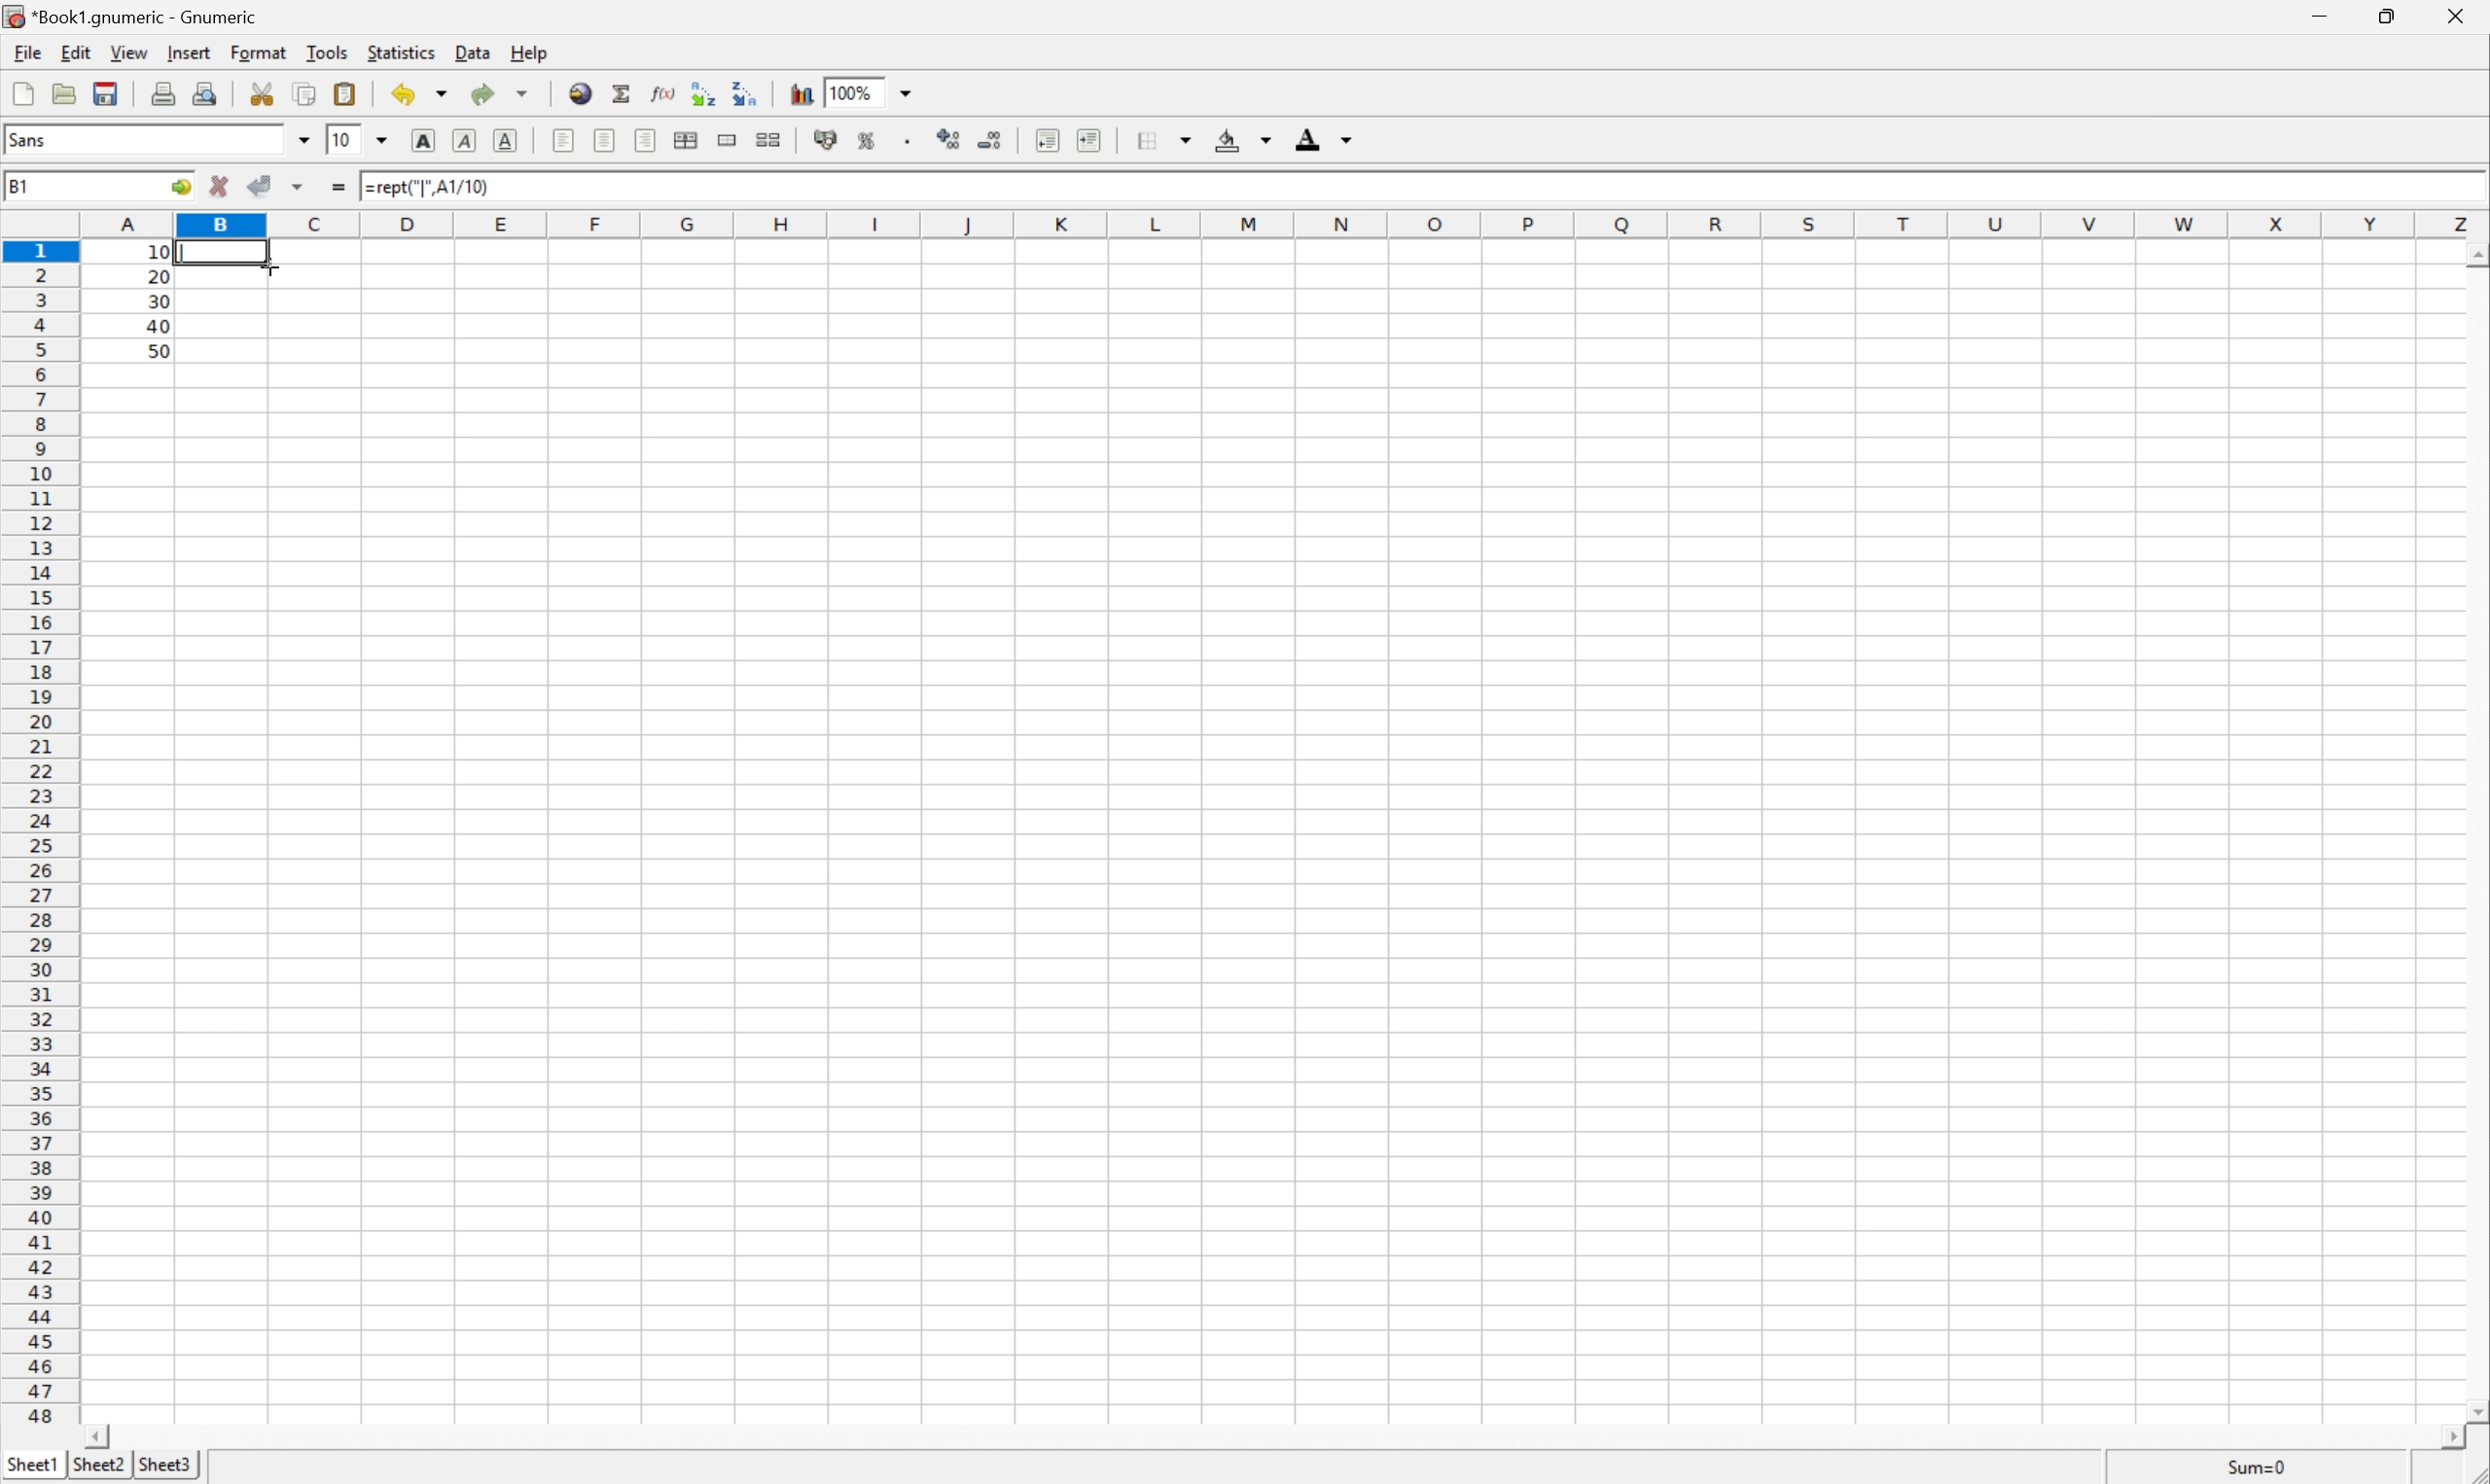  What do you see at coordinates (343, 140) in the screenshot?
I see `10` at bounding box center [343, 140].